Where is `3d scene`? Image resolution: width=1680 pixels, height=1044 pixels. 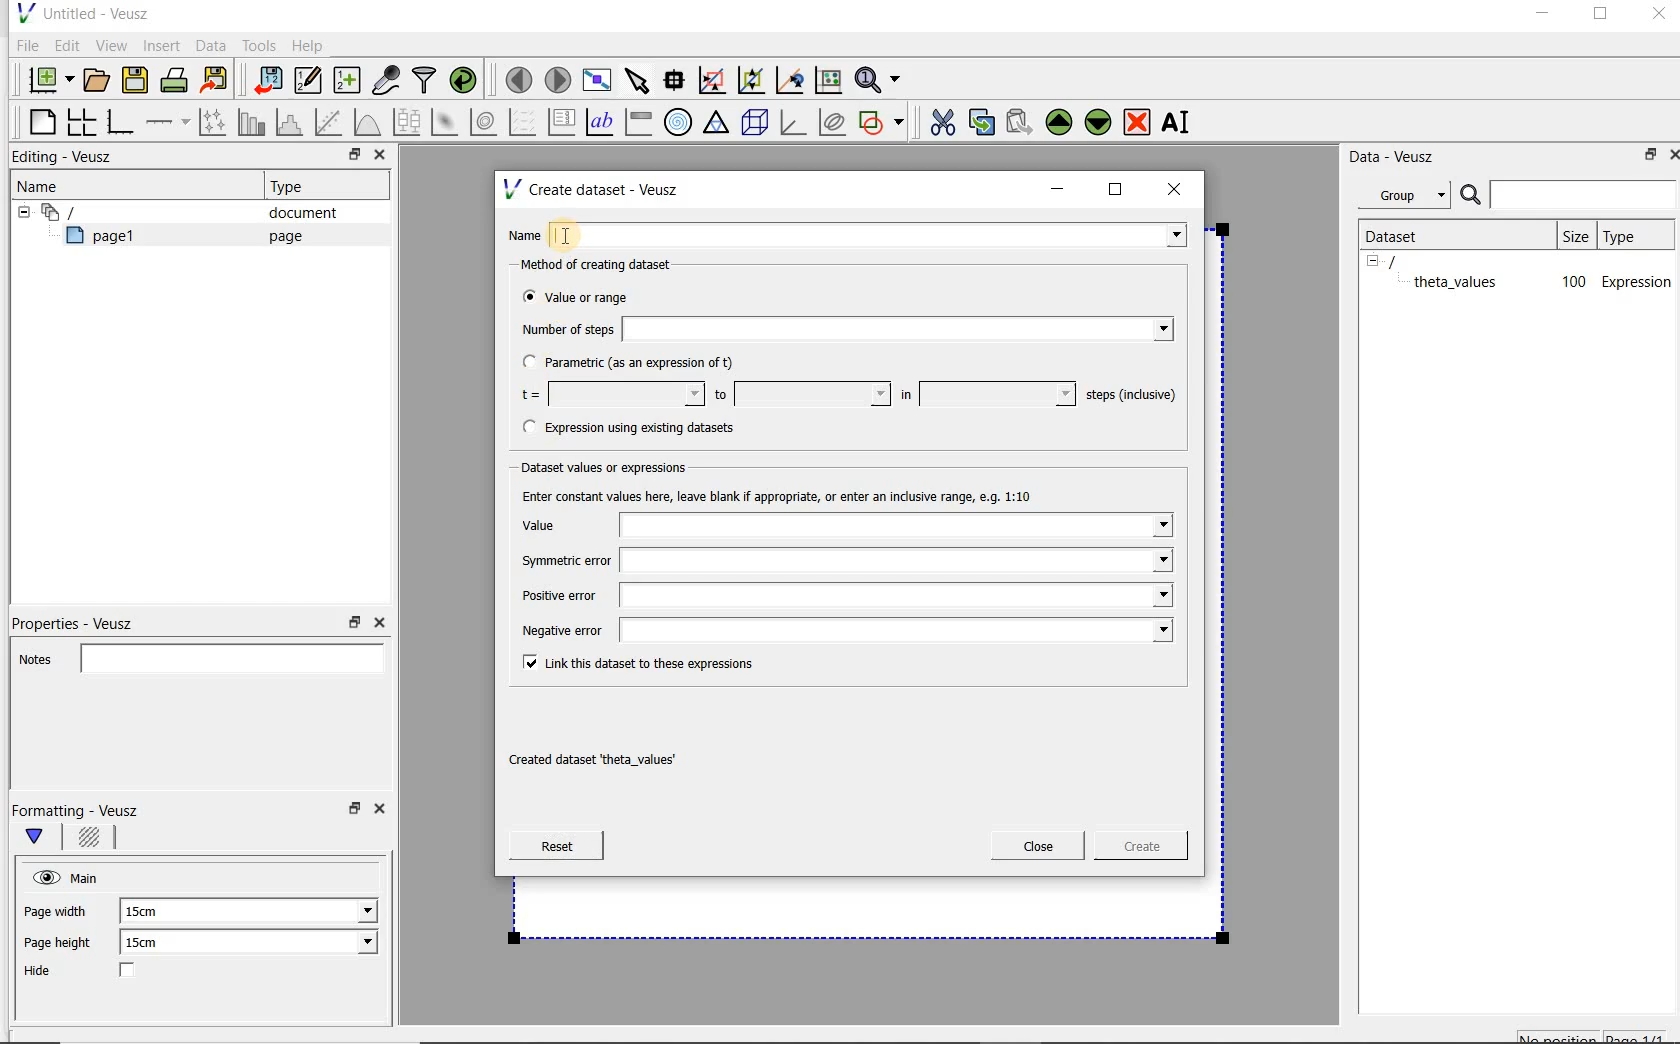
3d scene is located at coordinates (756, 124).